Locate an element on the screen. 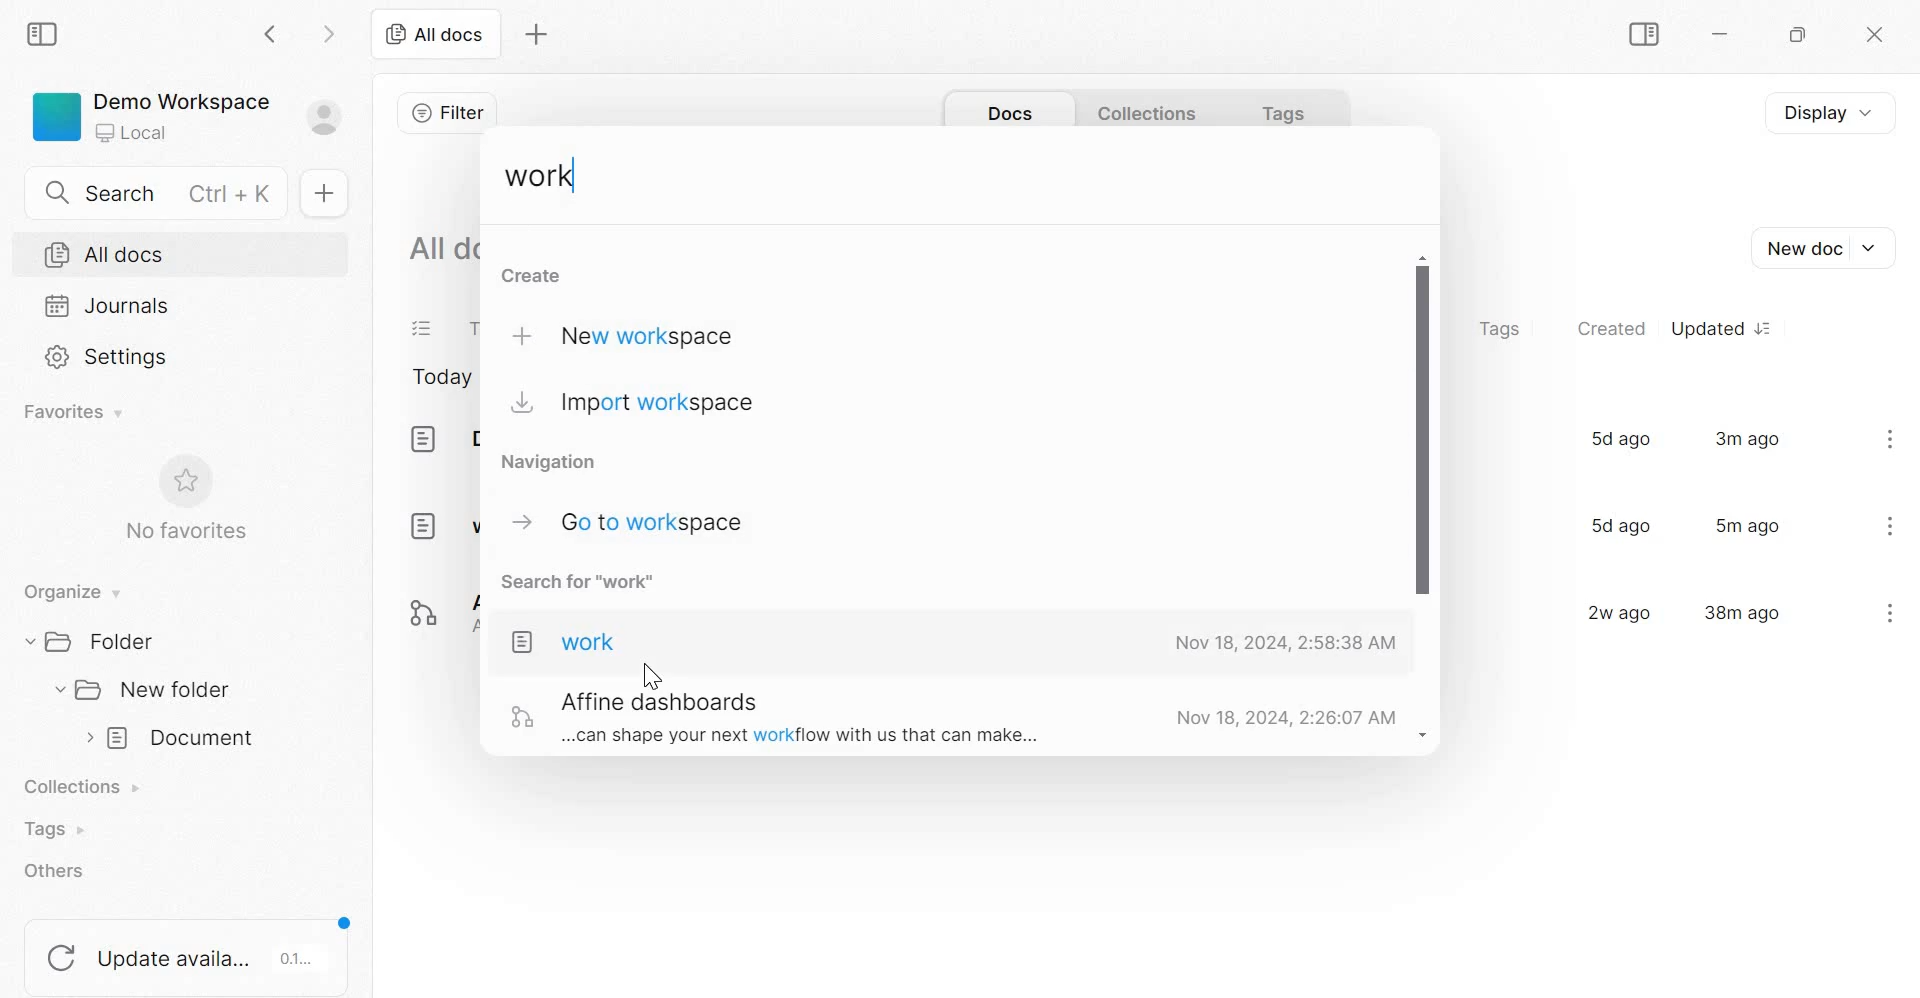 The width and height of the screenshot is (1920, 998). Folder is located at coordinates (100, 641).